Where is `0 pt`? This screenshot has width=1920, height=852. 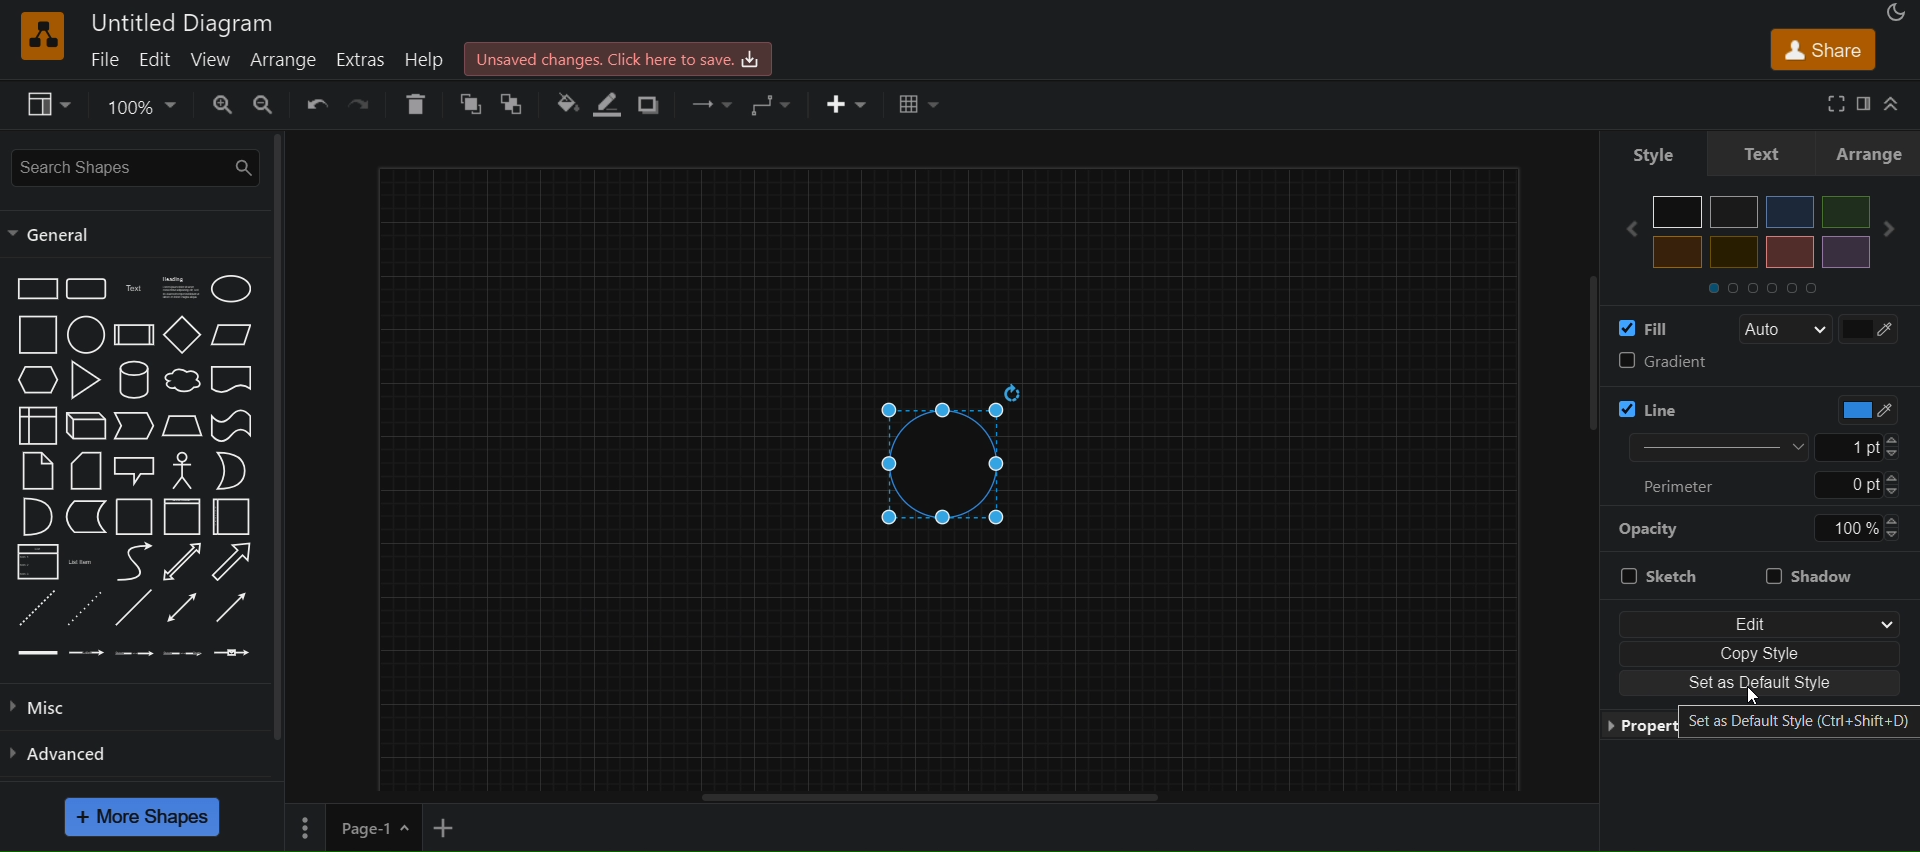
0 pt is located at coordinates (1859, 486).